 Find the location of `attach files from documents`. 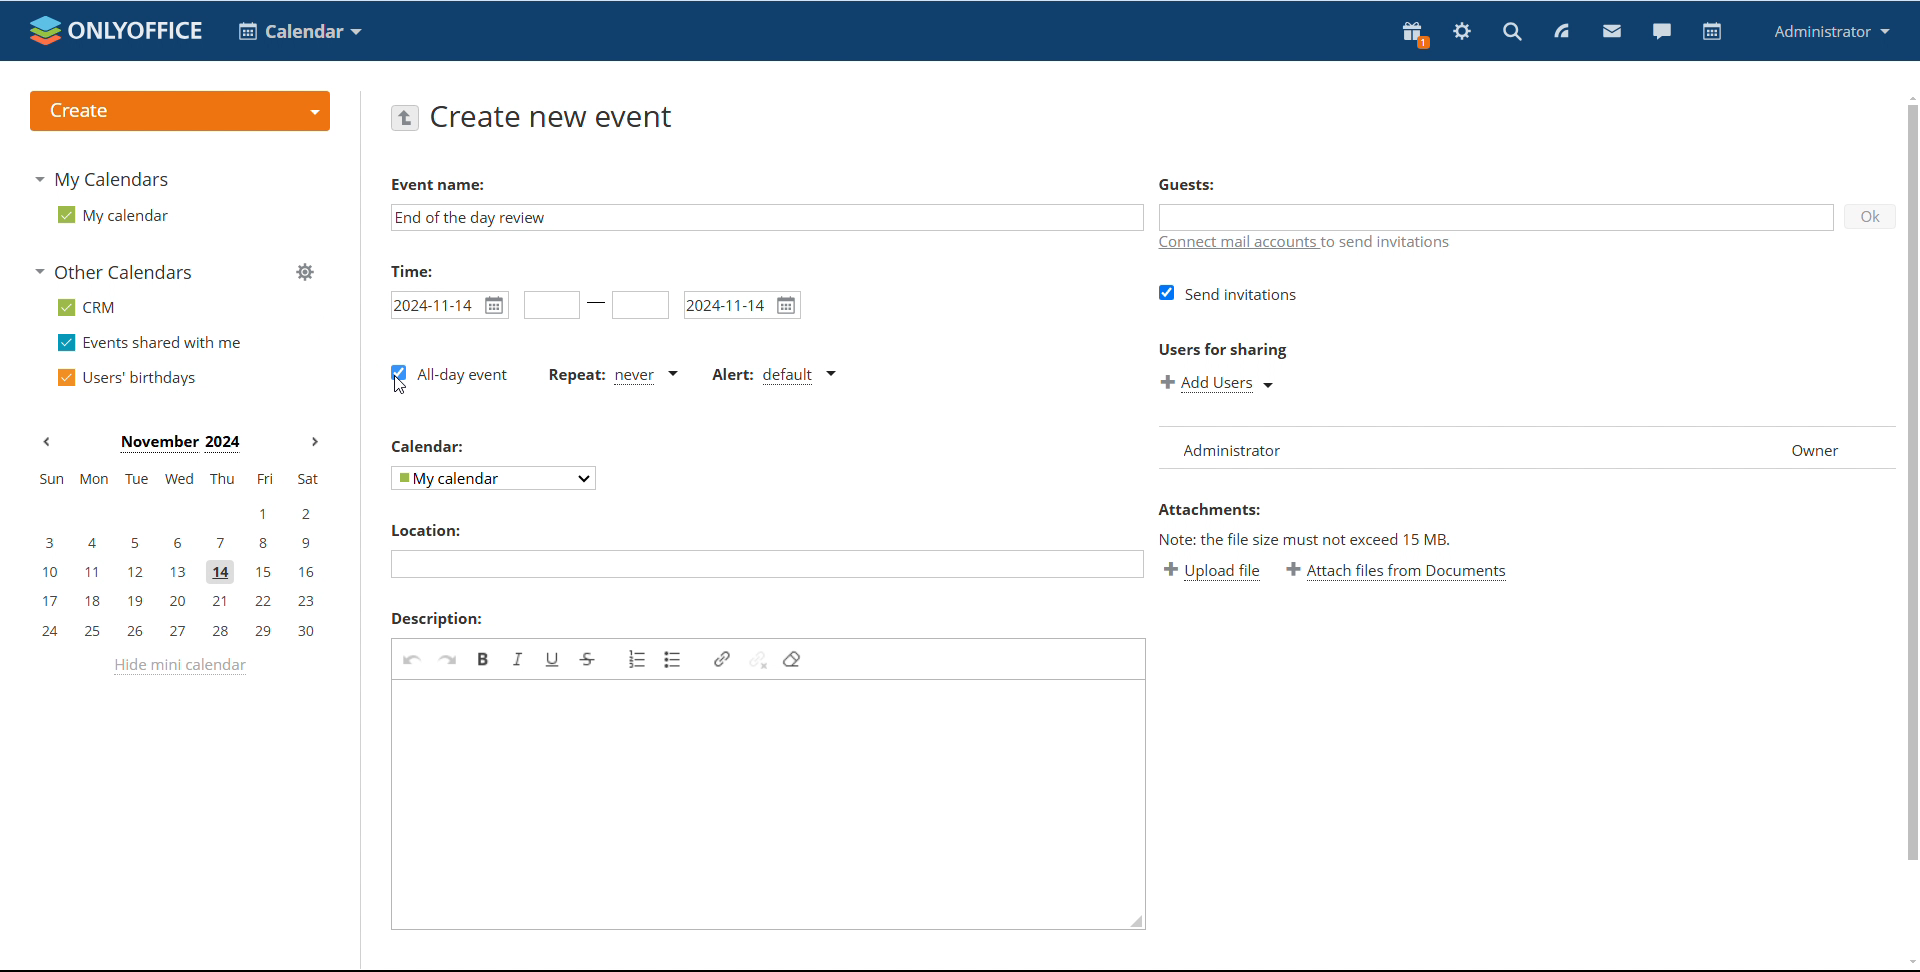

attach files from documents is located at coordinates (1398, 571).